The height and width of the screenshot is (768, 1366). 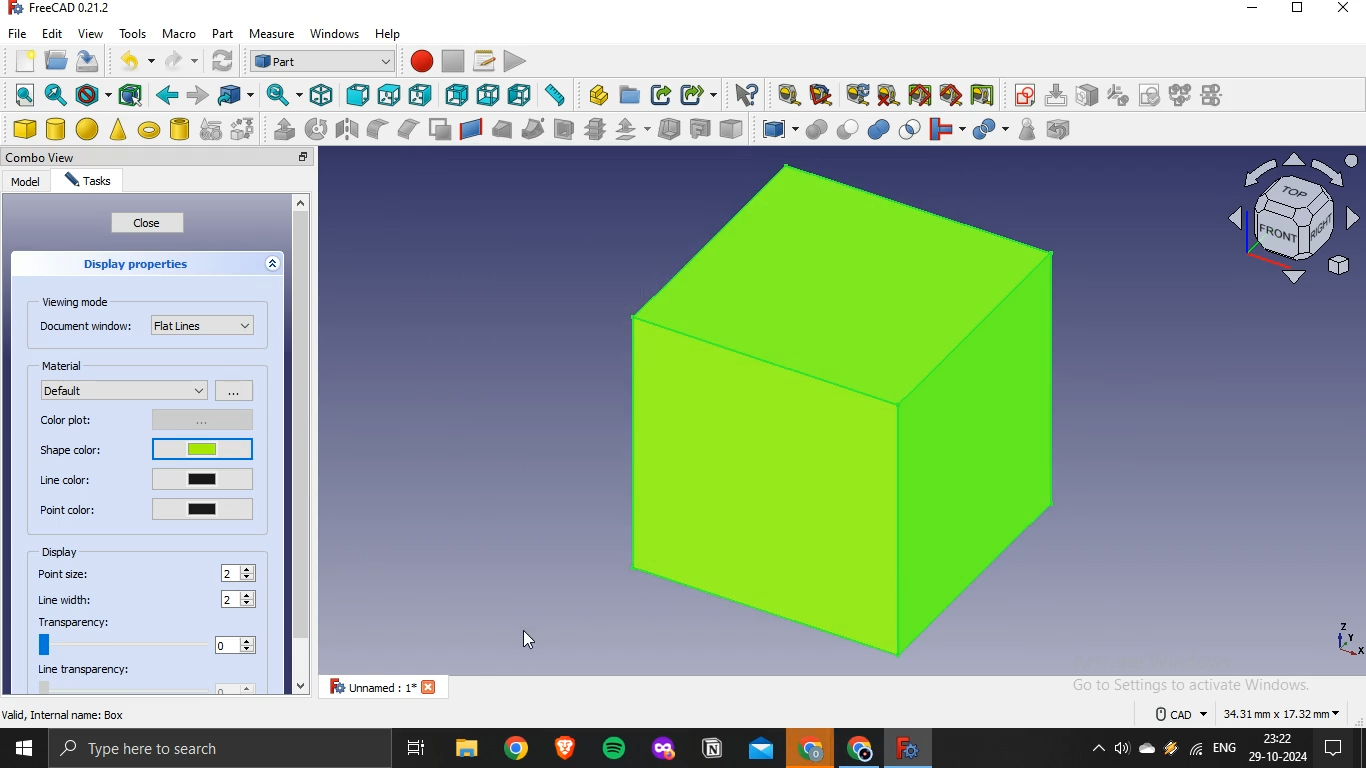 What do you see at coordinates (420, 96) in the screenshot?
I see `right` at bounding box center [420, 96].